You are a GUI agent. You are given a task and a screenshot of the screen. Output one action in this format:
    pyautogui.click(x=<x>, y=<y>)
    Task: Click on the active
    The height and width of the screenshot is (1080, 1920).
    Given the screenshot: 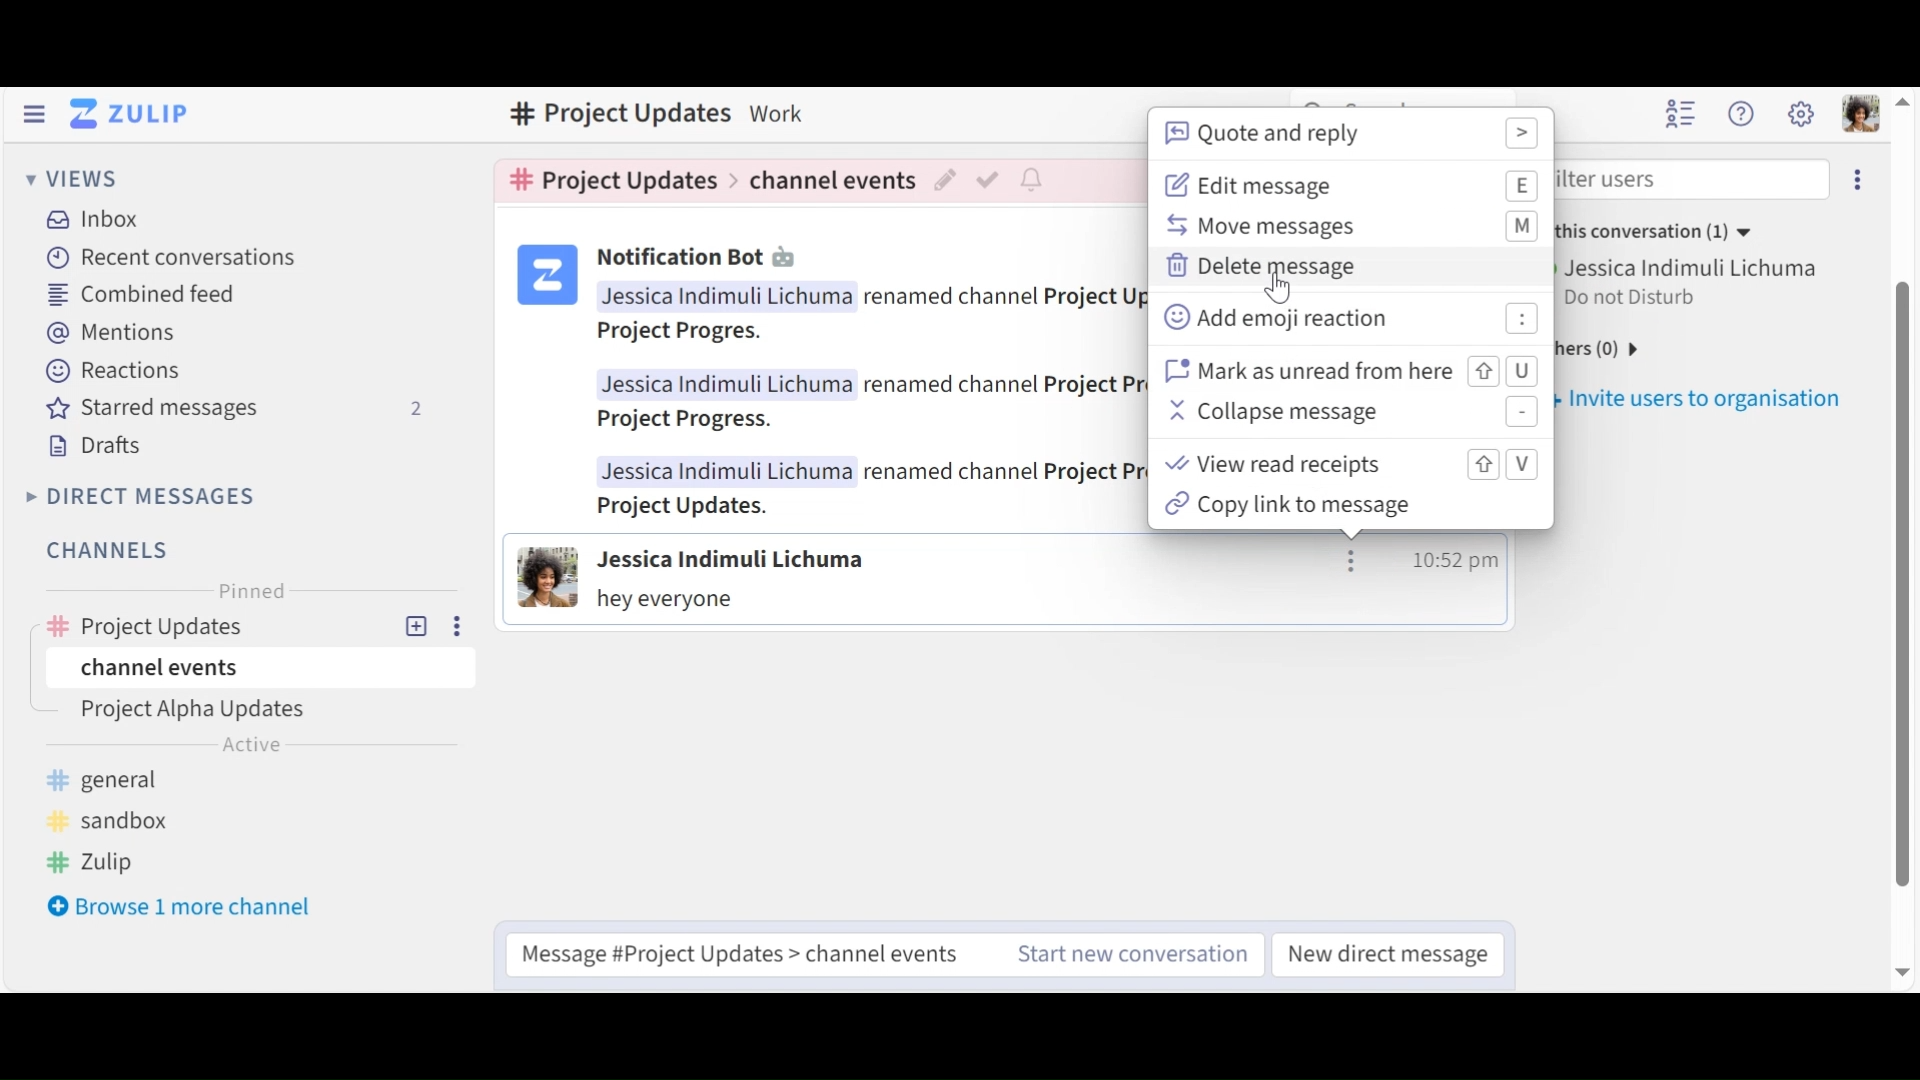 What is the action you would take?
    pyautogui.click(x=257, y=747)
    